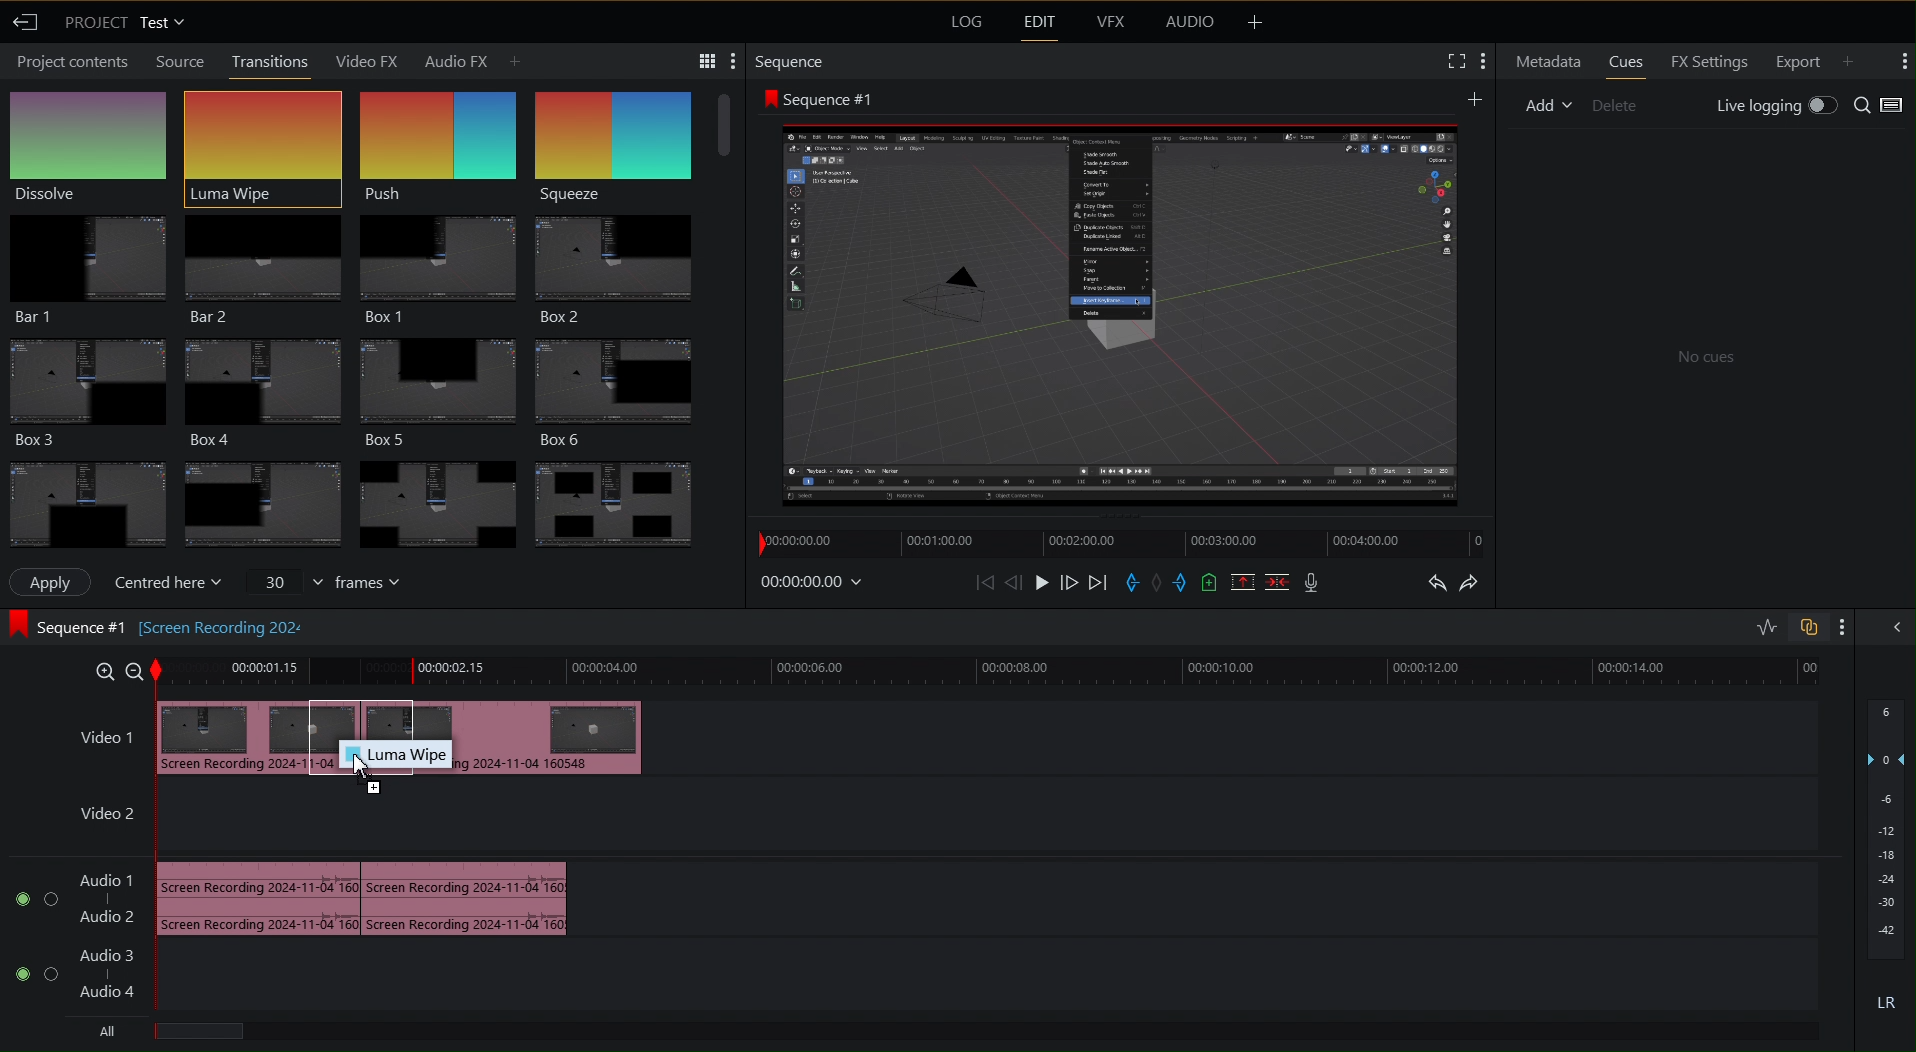  Describe the element at coordinates (439, 138) in the screenshot. I see `Push` at that location.